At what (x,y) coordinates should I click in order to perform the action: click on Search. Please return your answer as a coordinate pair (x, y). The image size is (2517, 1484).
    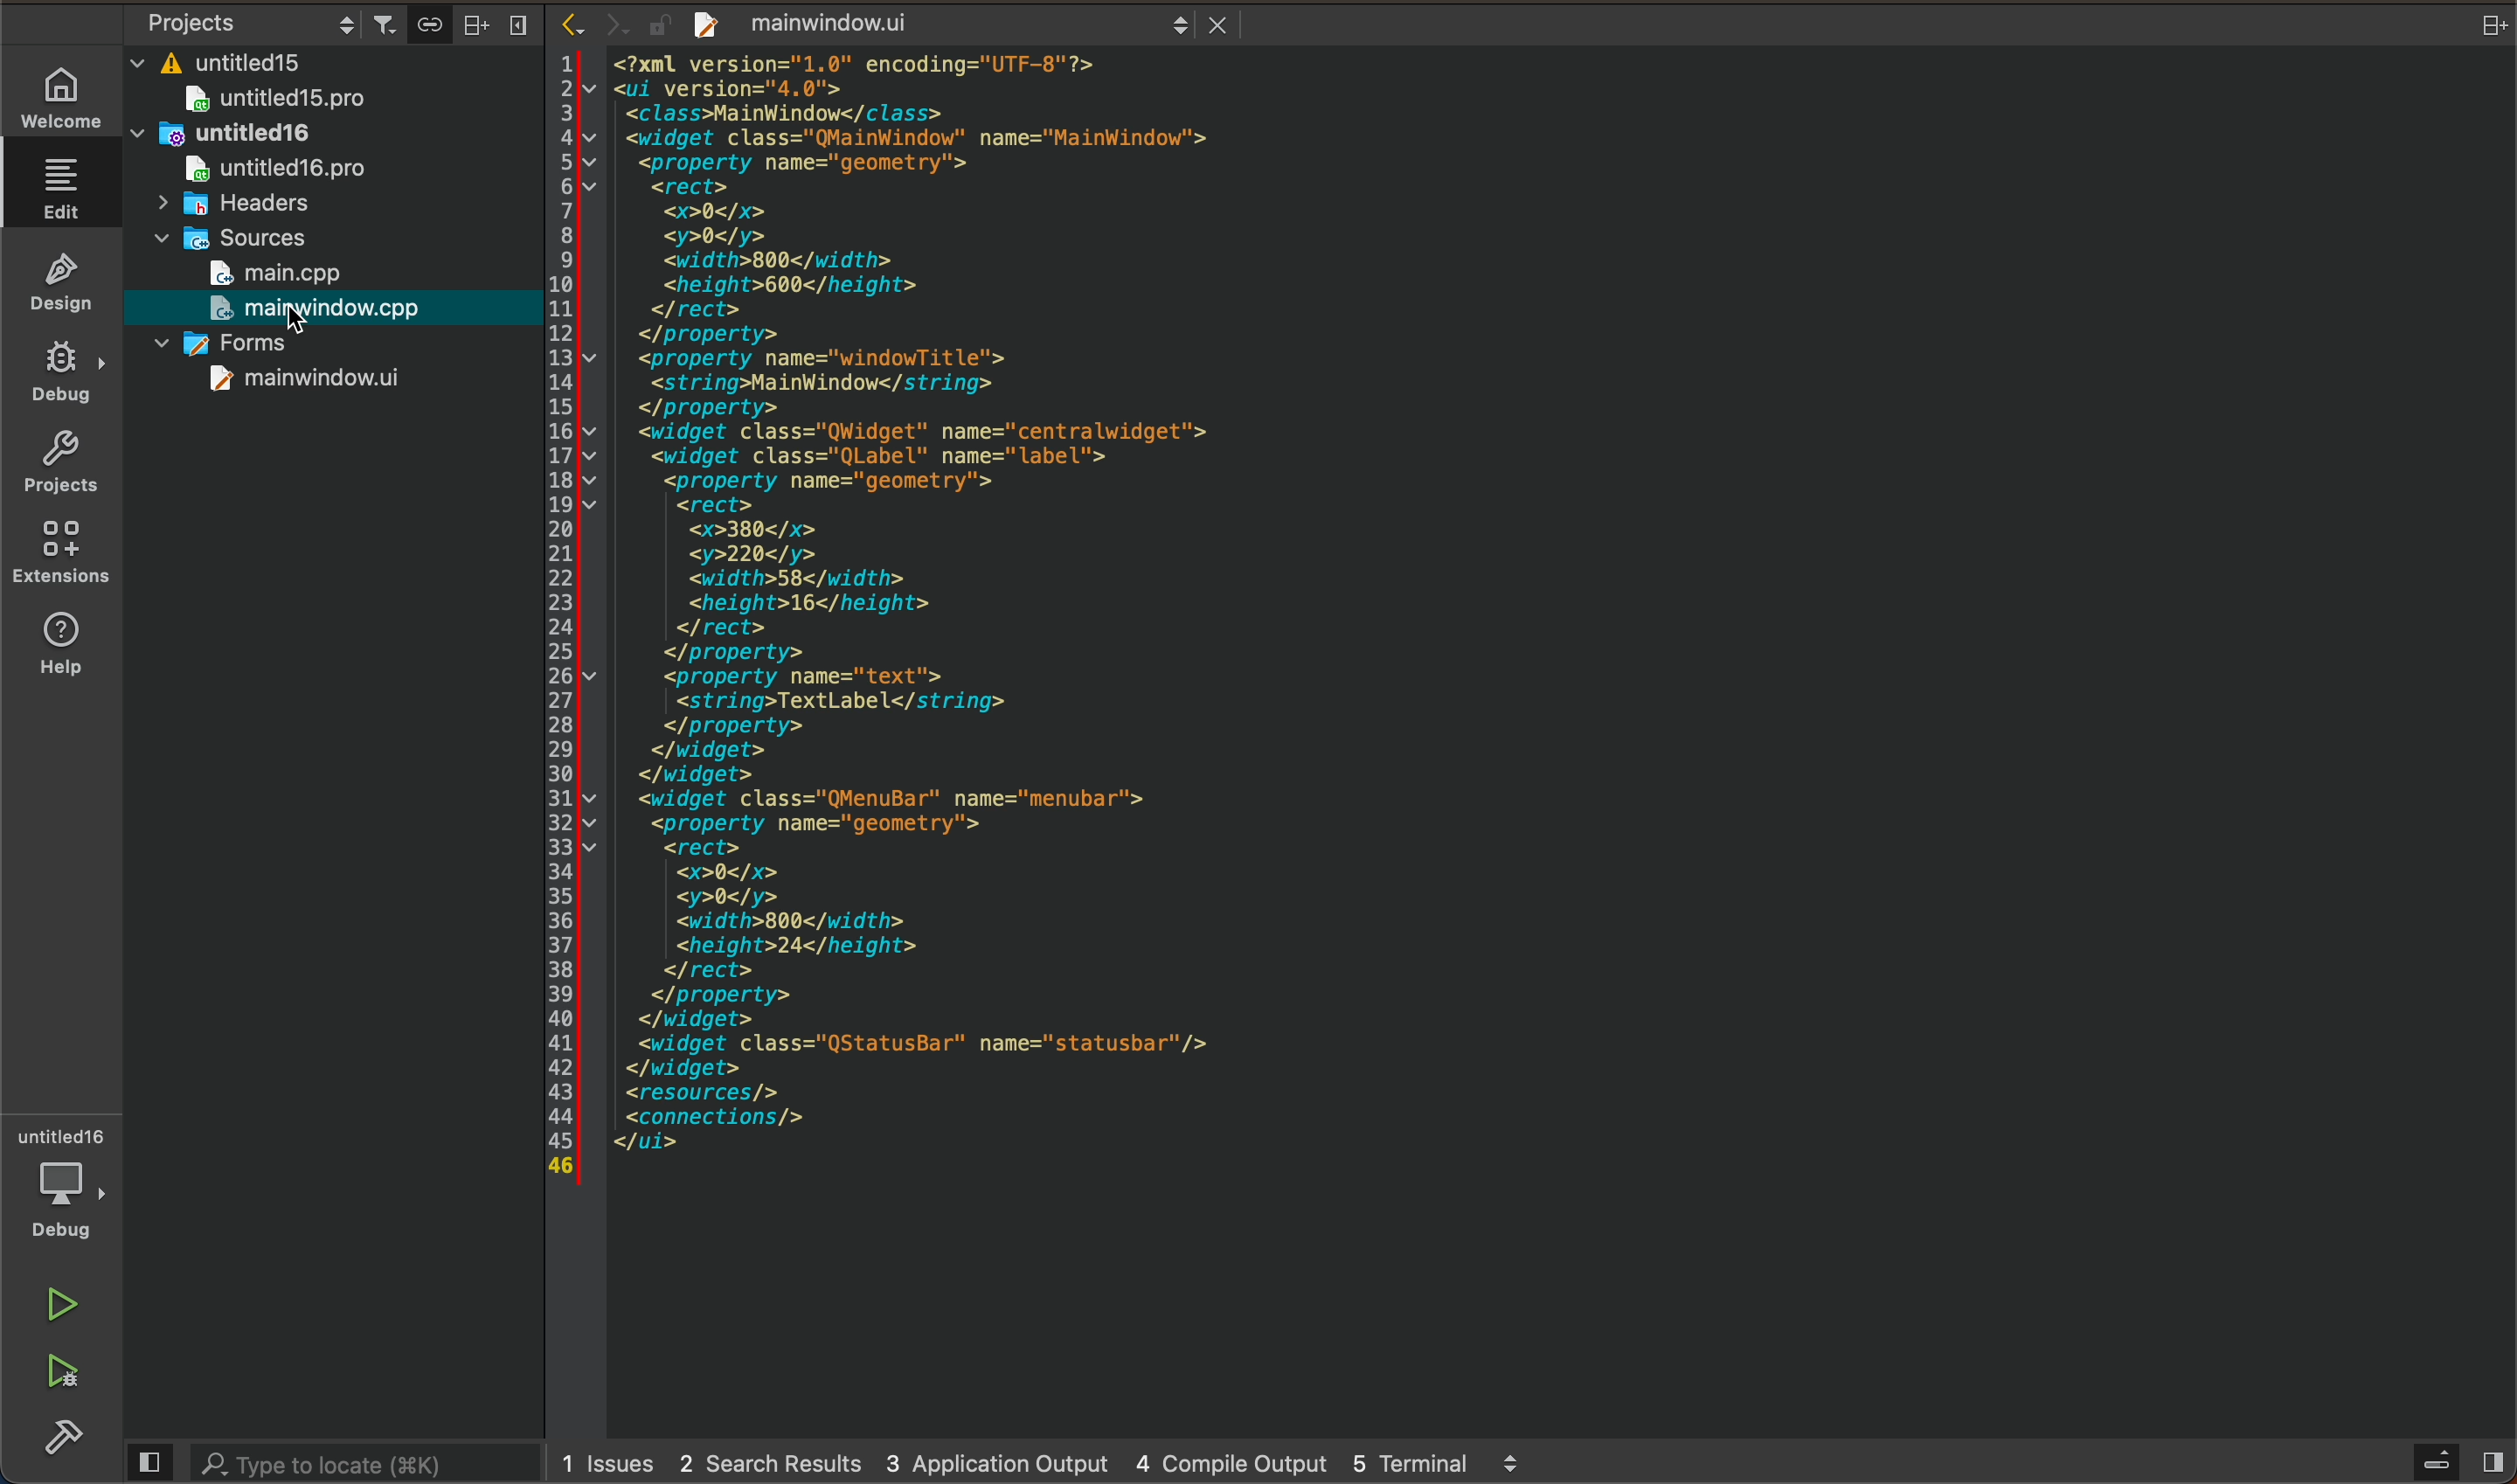
    Looking at the image, I should click on (277, 64).